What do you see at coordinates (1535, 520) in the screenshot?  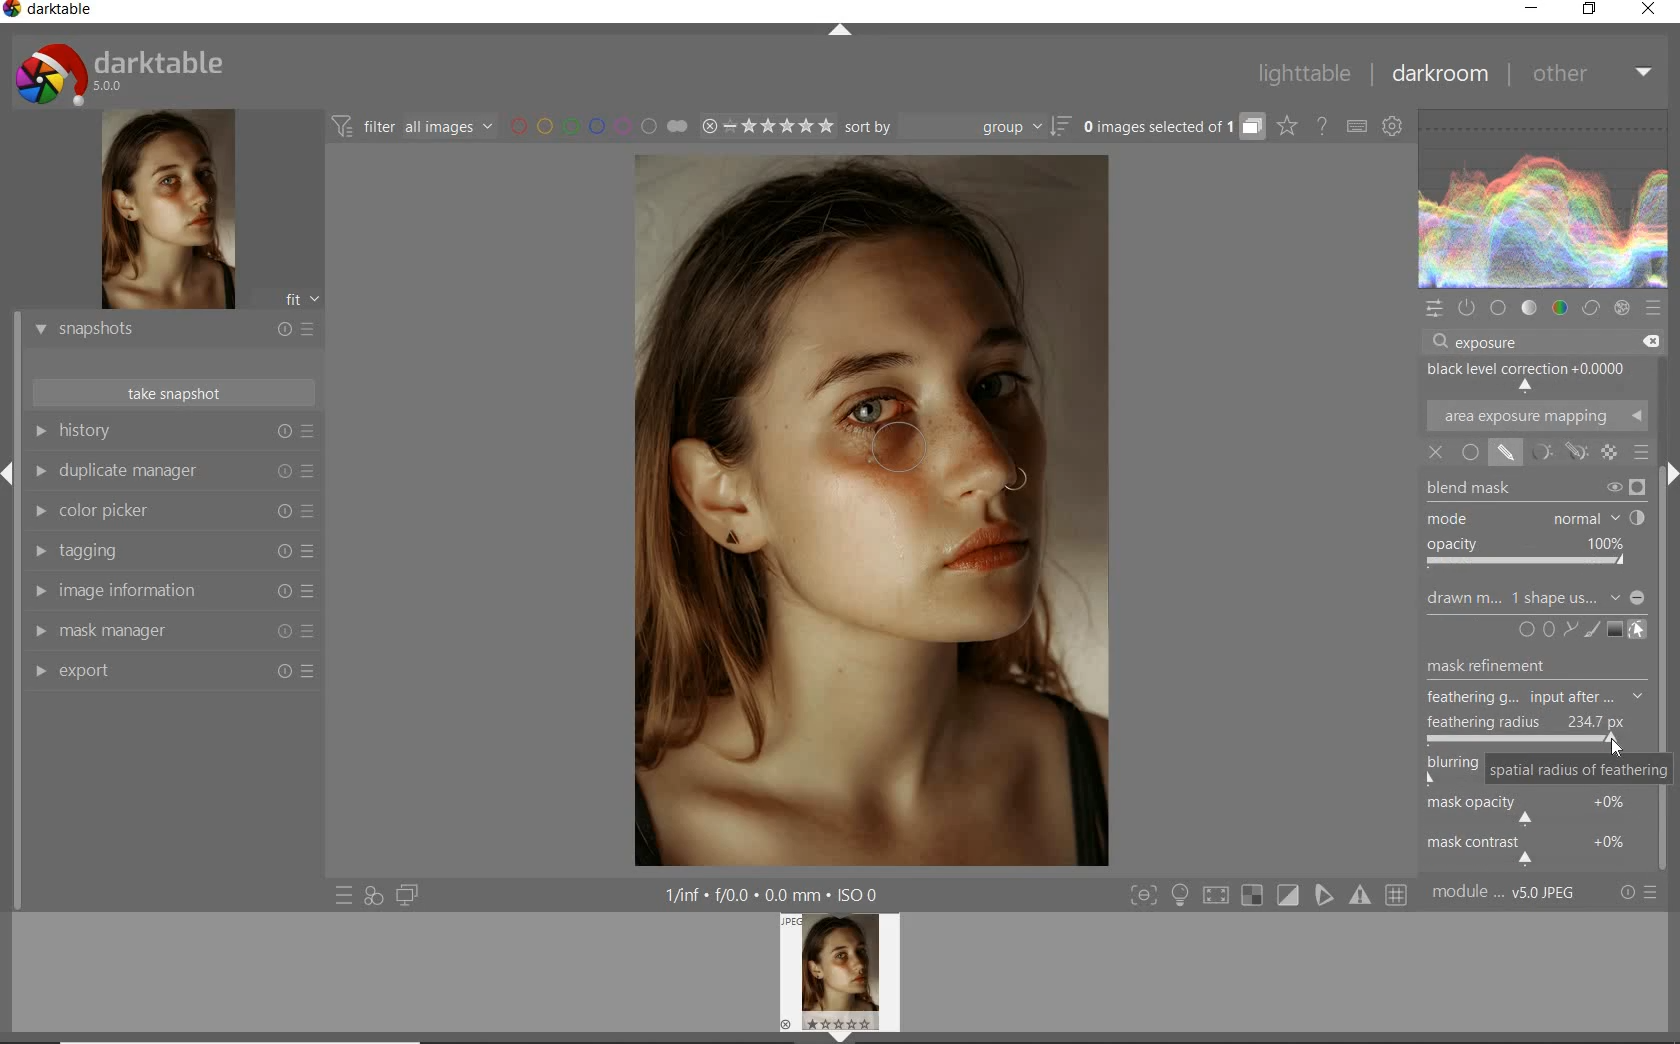 I see `MODE` at bounding box center [1535, 520].